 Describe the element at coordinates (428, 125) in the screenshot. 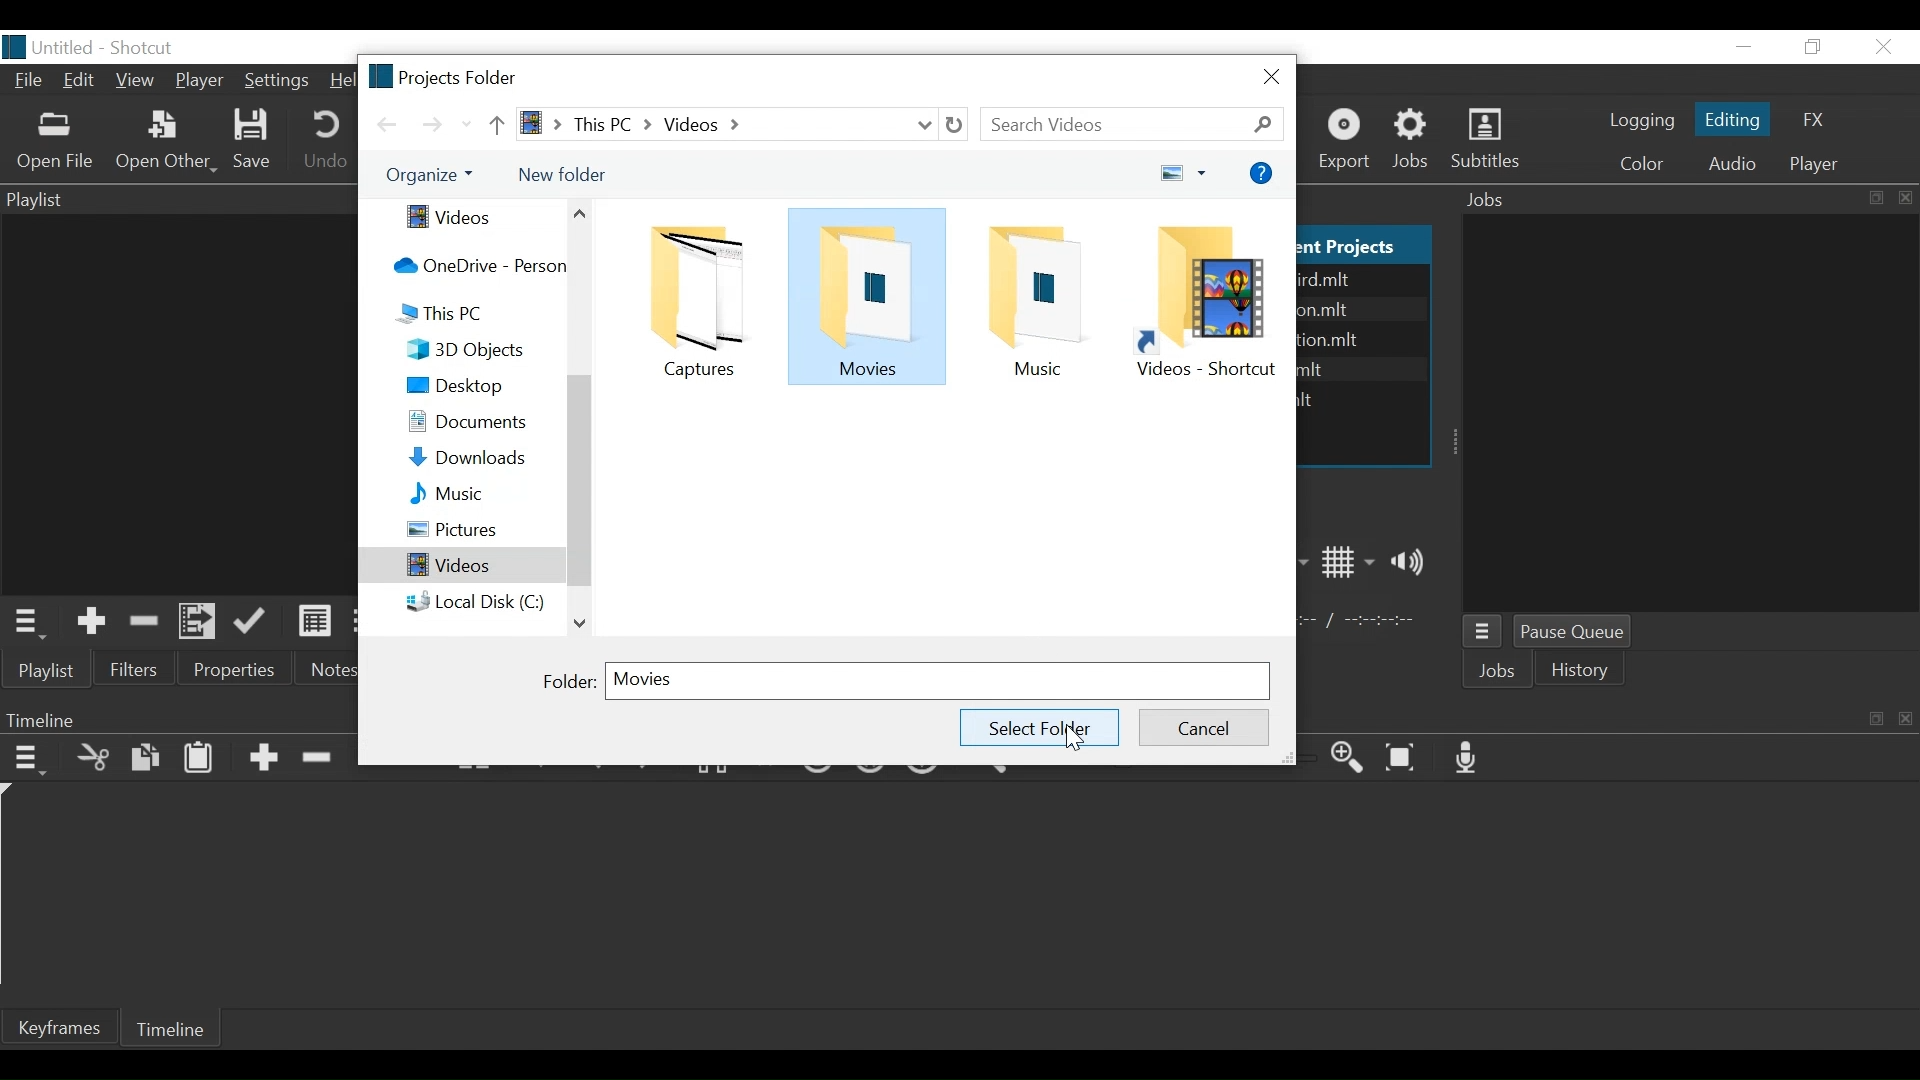

I see `Go Forward` at that location.